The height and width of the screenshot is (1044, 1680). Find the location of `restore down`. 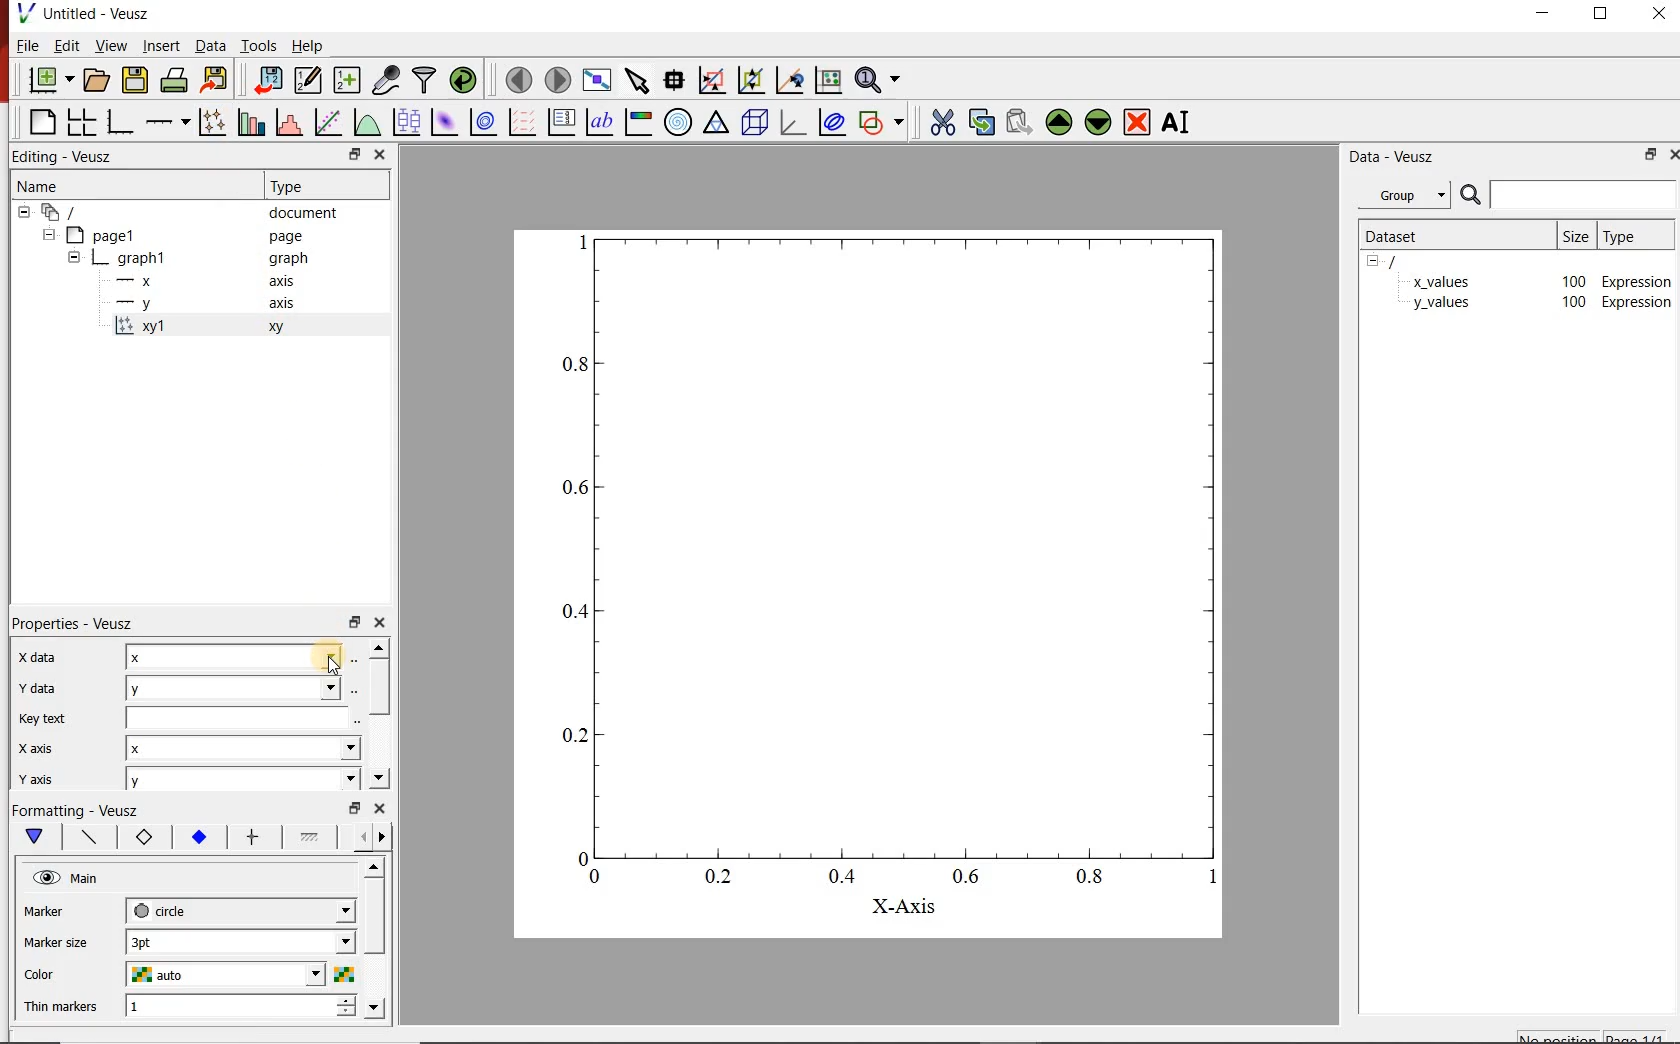

restore down is located at coordinates (355, 807).